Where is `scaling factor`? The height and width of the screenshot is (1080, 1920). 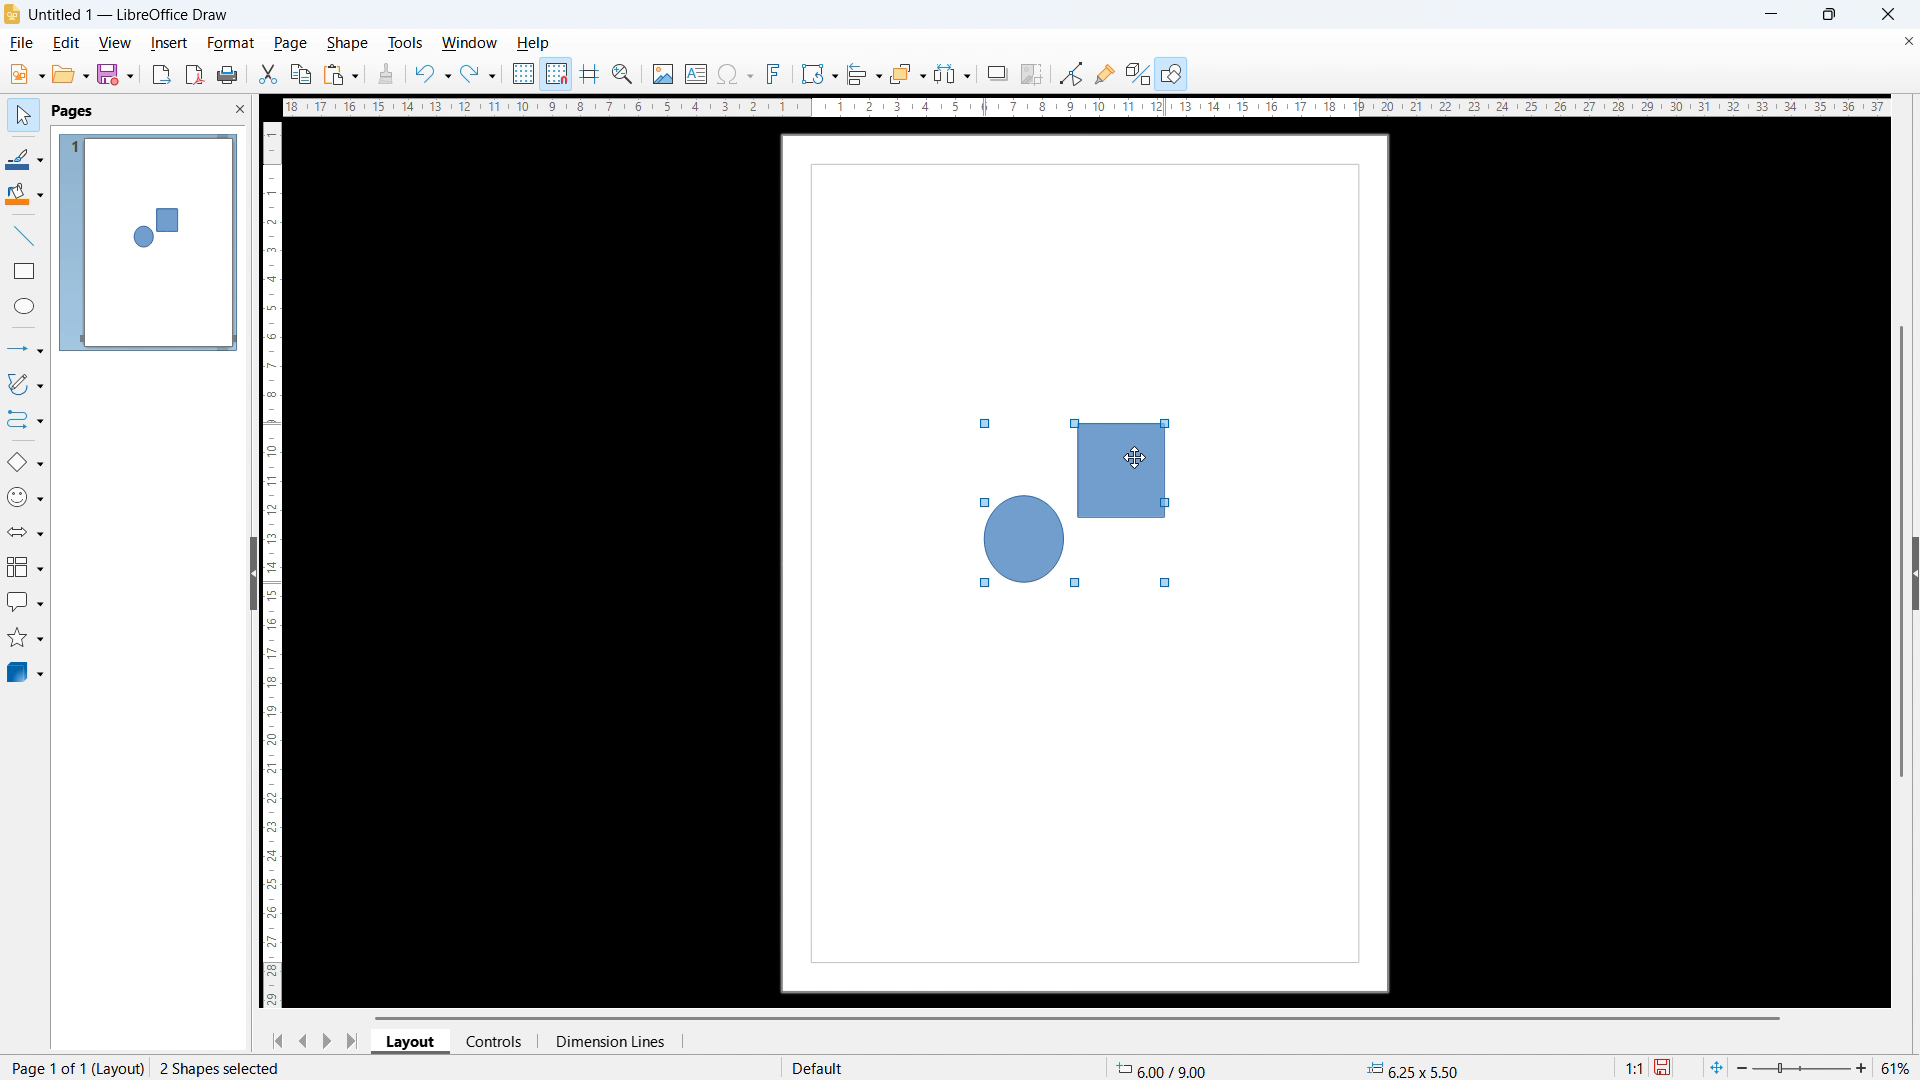
scaling factor is located at coordinates (1636, 1067).